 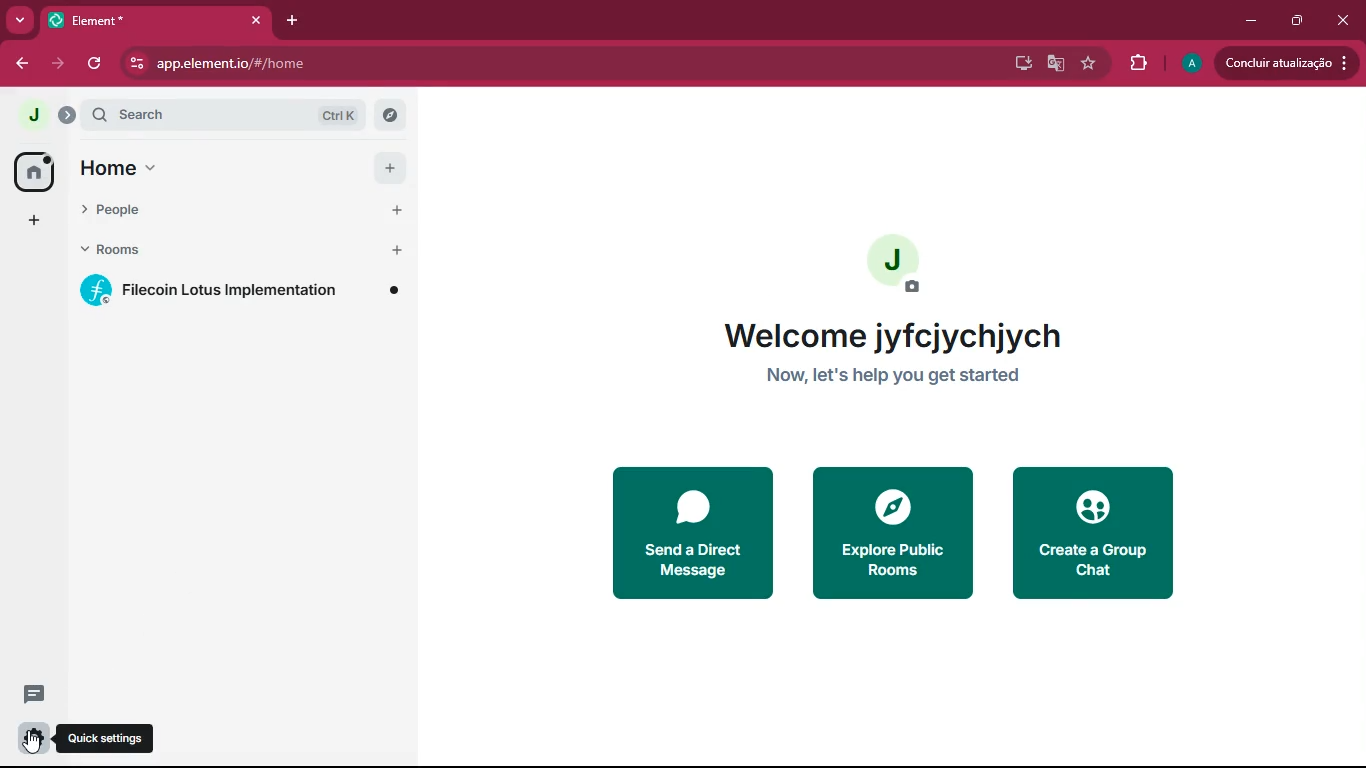 I want to click on tab, so click(x=128, y=21).